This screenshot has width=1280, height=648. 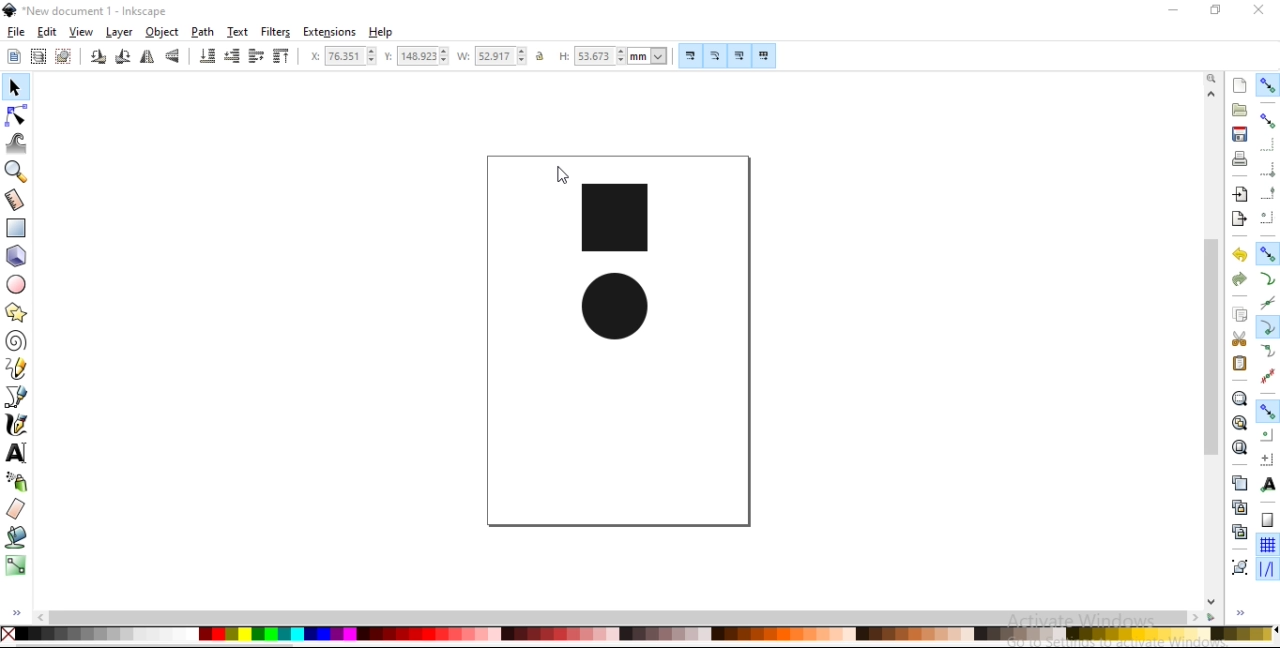 I want to click on create a new document, so click(x=1241, y=85).